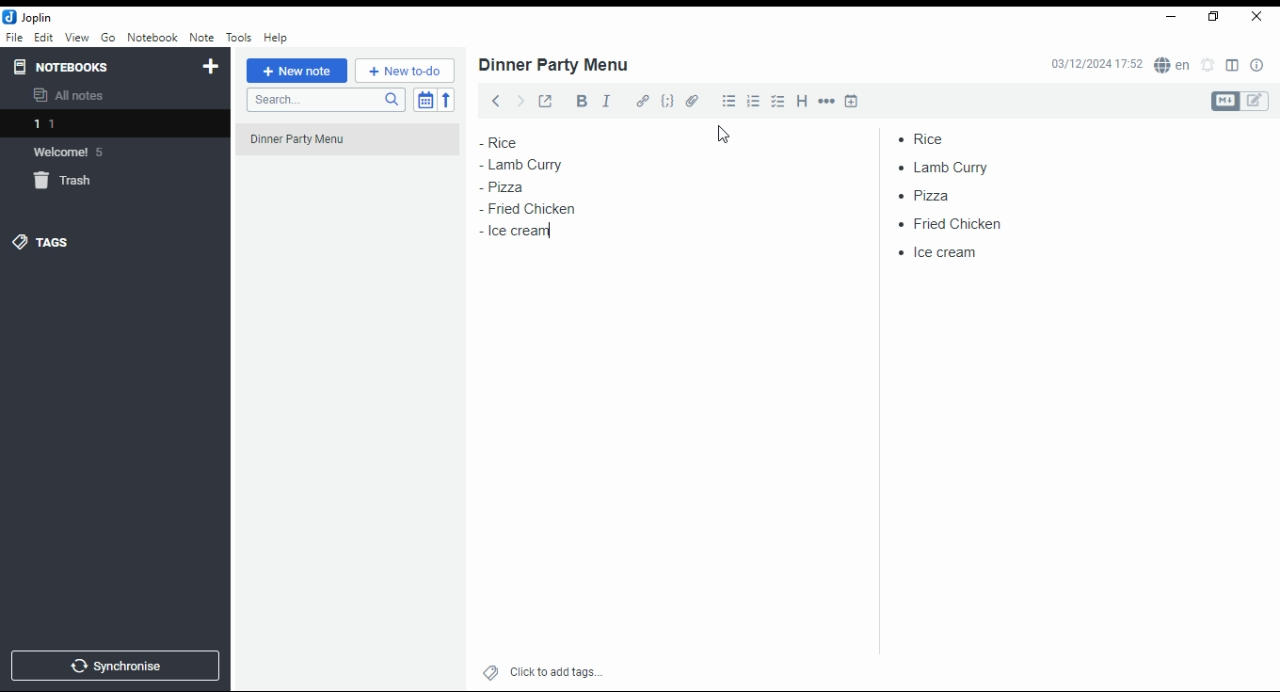 Image resolution: width=1280 pixels, height=692 pixels. Describe the element at coordinates (424, 99) in the screenshot. I see `toggle sort order` at that location.